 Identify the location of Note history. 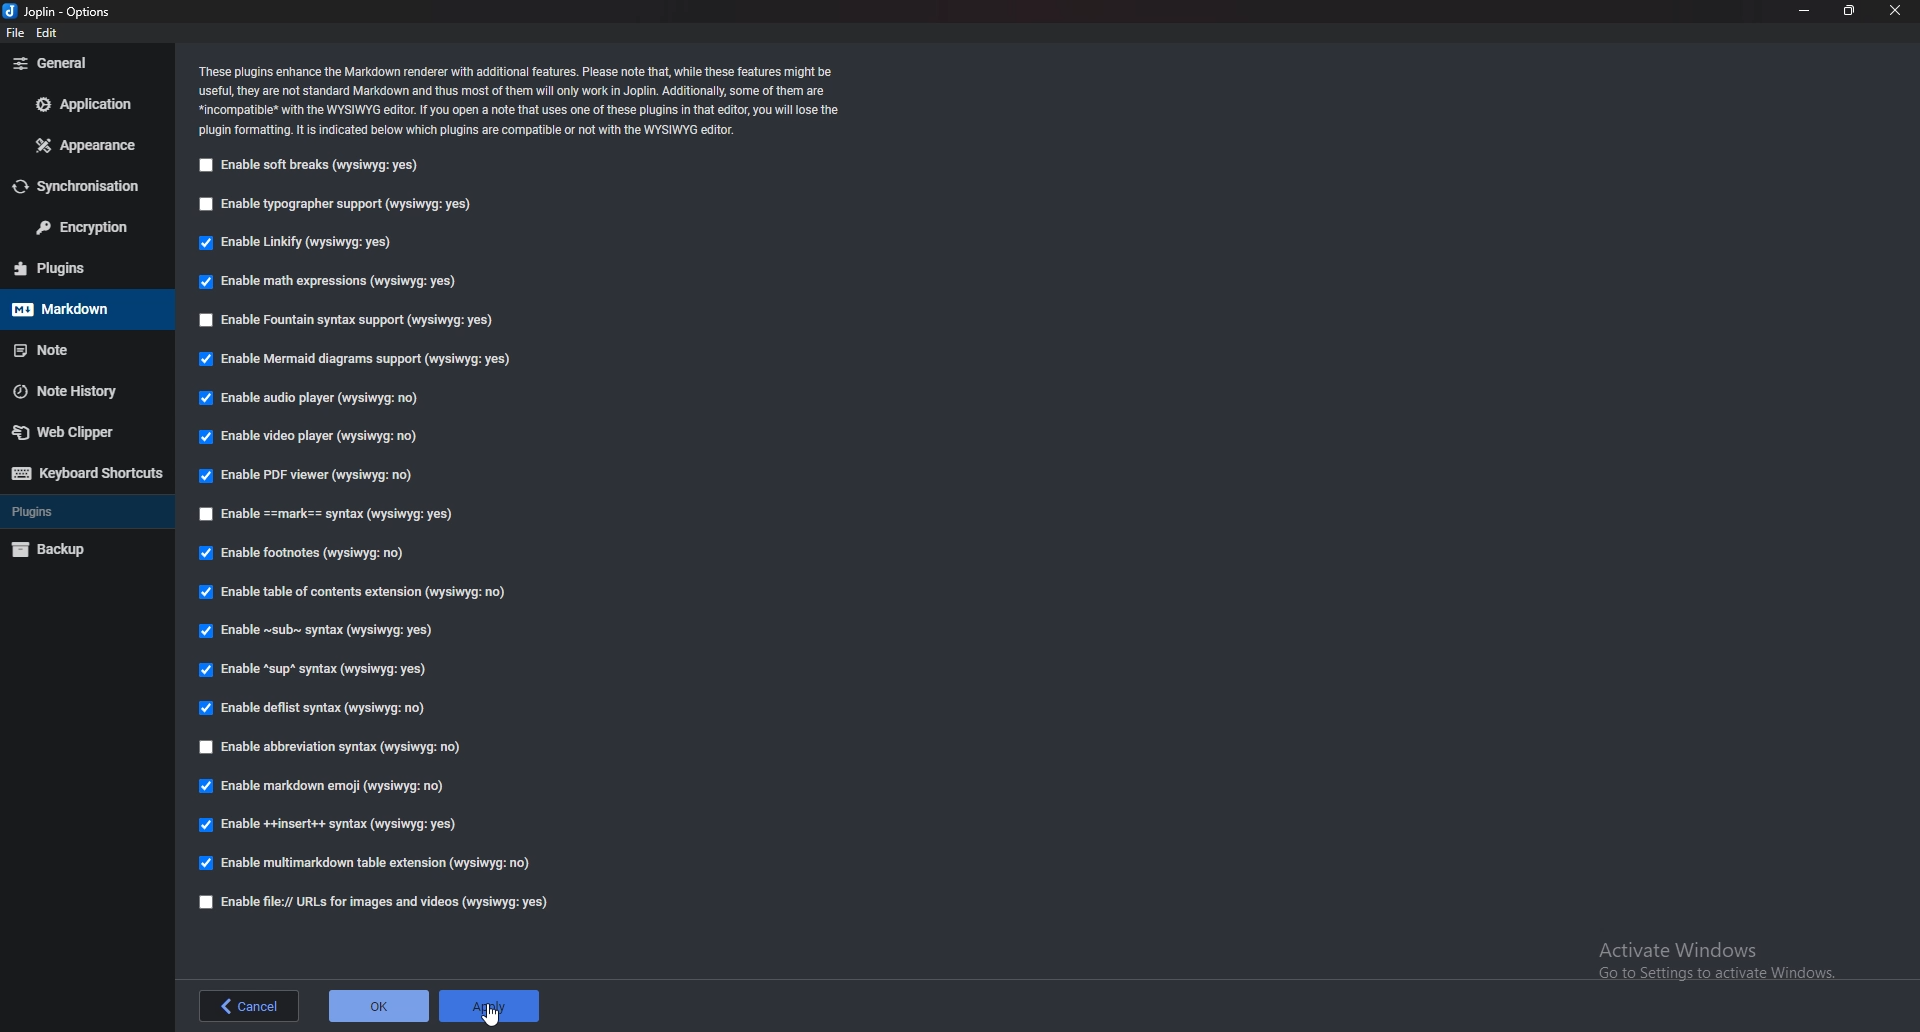
(80, 390).